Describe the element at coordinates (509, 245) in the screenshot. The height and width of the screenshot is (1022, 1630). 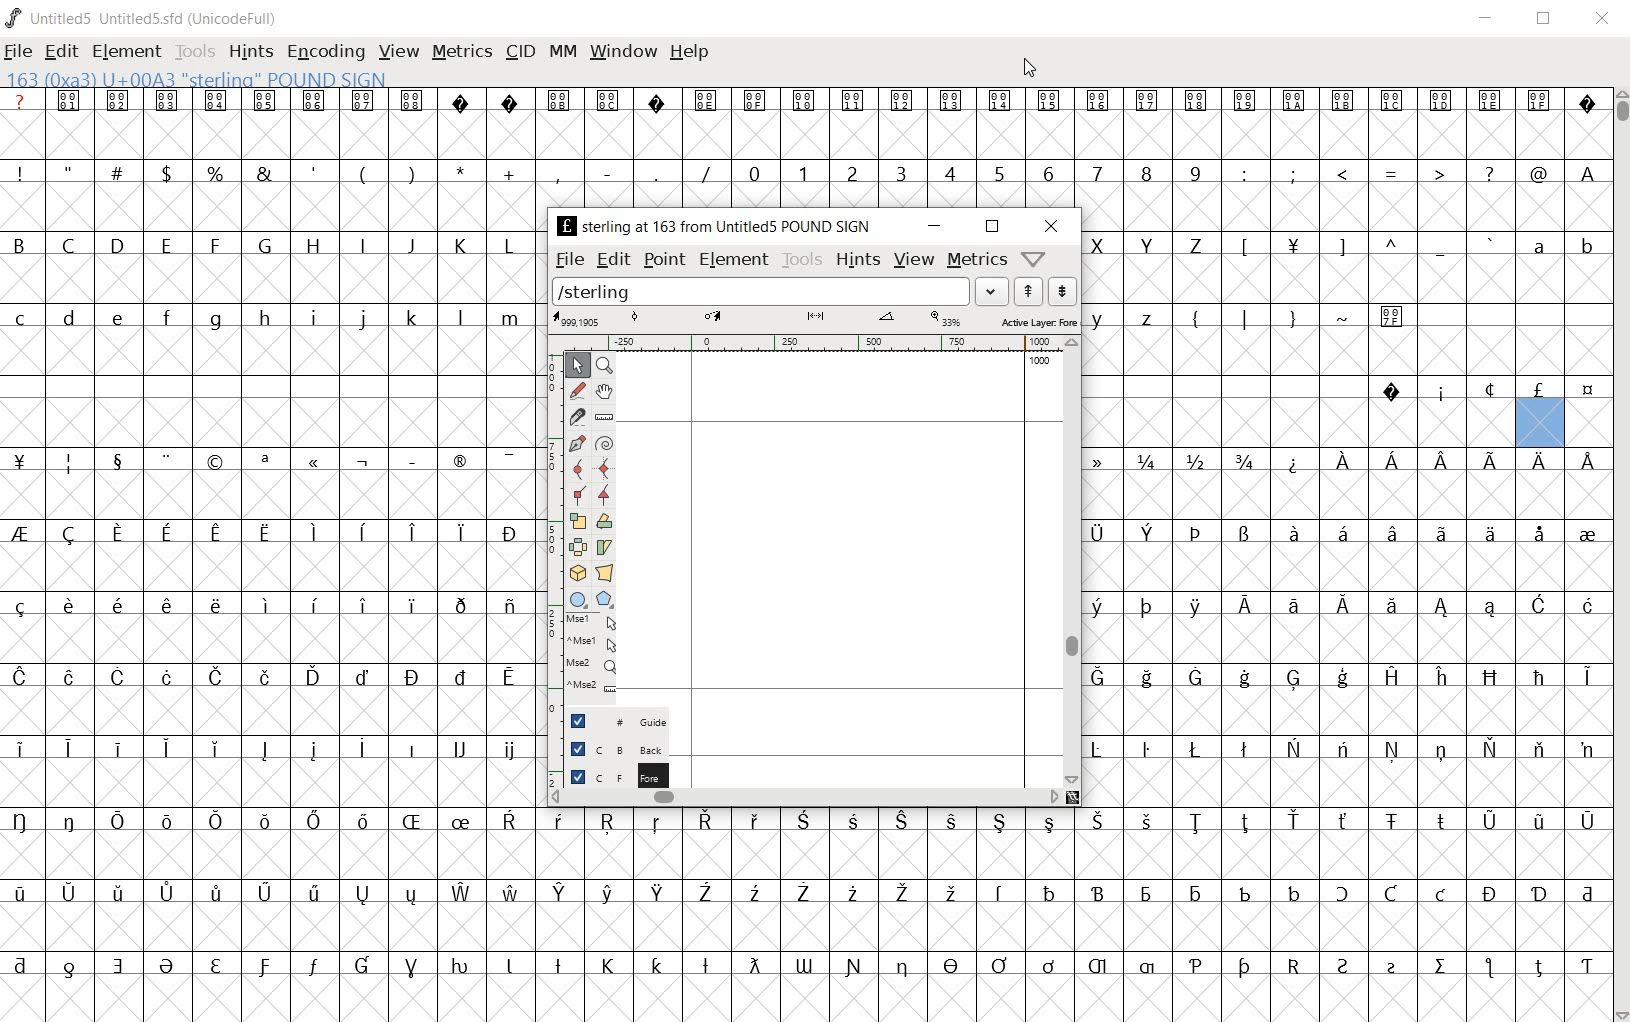
I see `L` at that location.